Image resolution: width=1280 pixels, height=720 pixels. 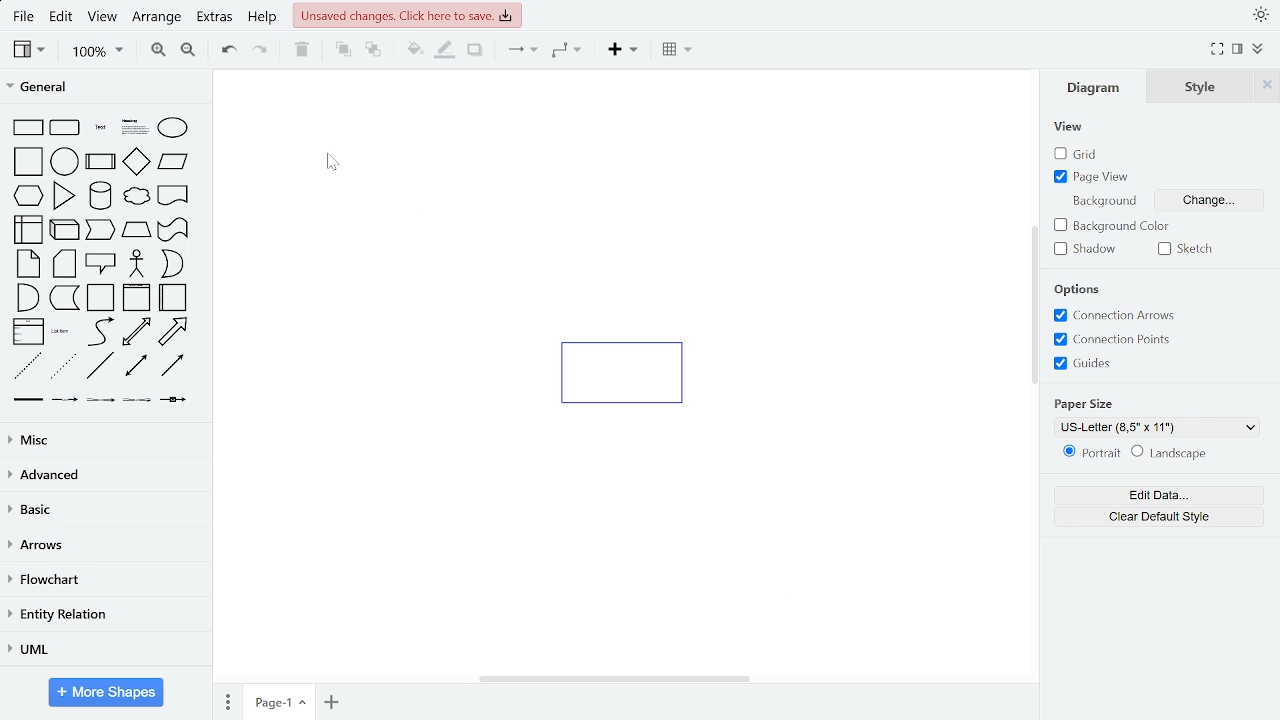 I want to click on clear default style, so click(x=1159, y=518).